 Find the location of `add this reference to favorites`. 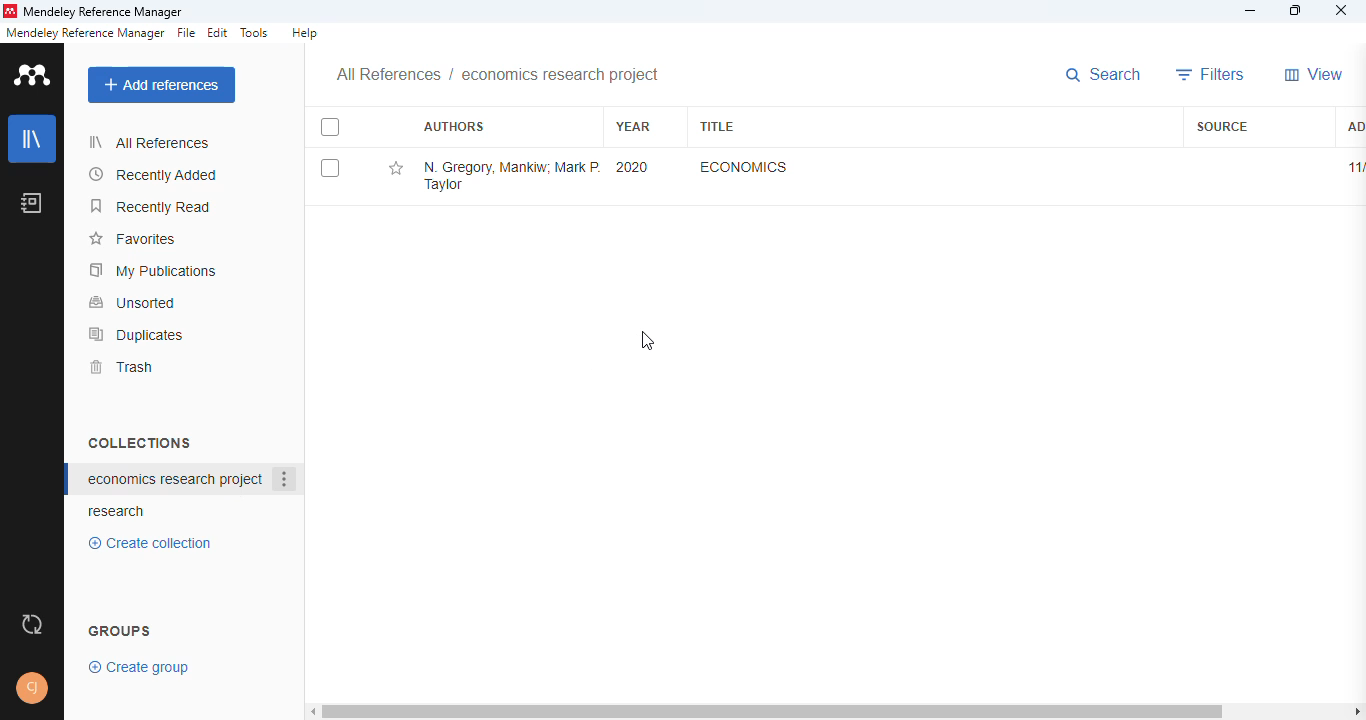

add this reference to favorites is located at coordinates (397, 168).